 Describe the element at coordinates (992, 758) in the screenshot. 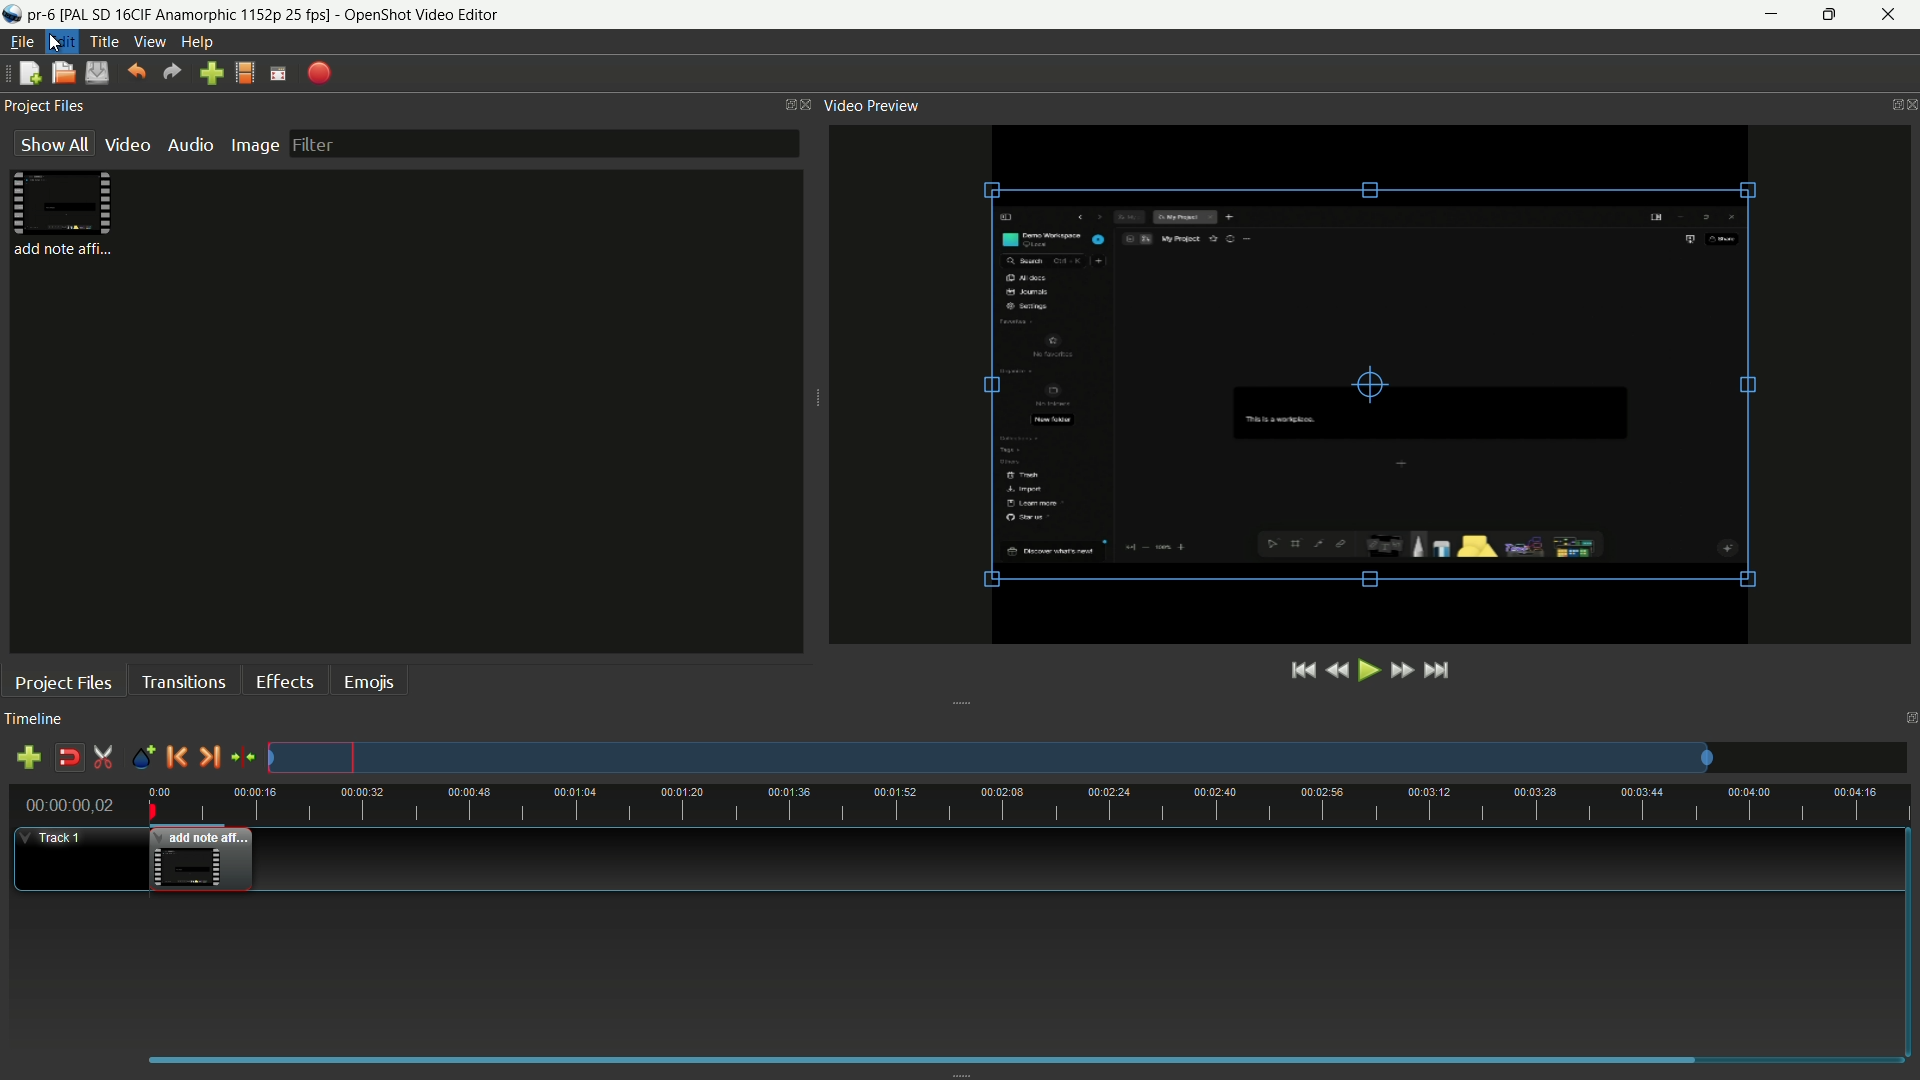

I see `track preview` at that location.